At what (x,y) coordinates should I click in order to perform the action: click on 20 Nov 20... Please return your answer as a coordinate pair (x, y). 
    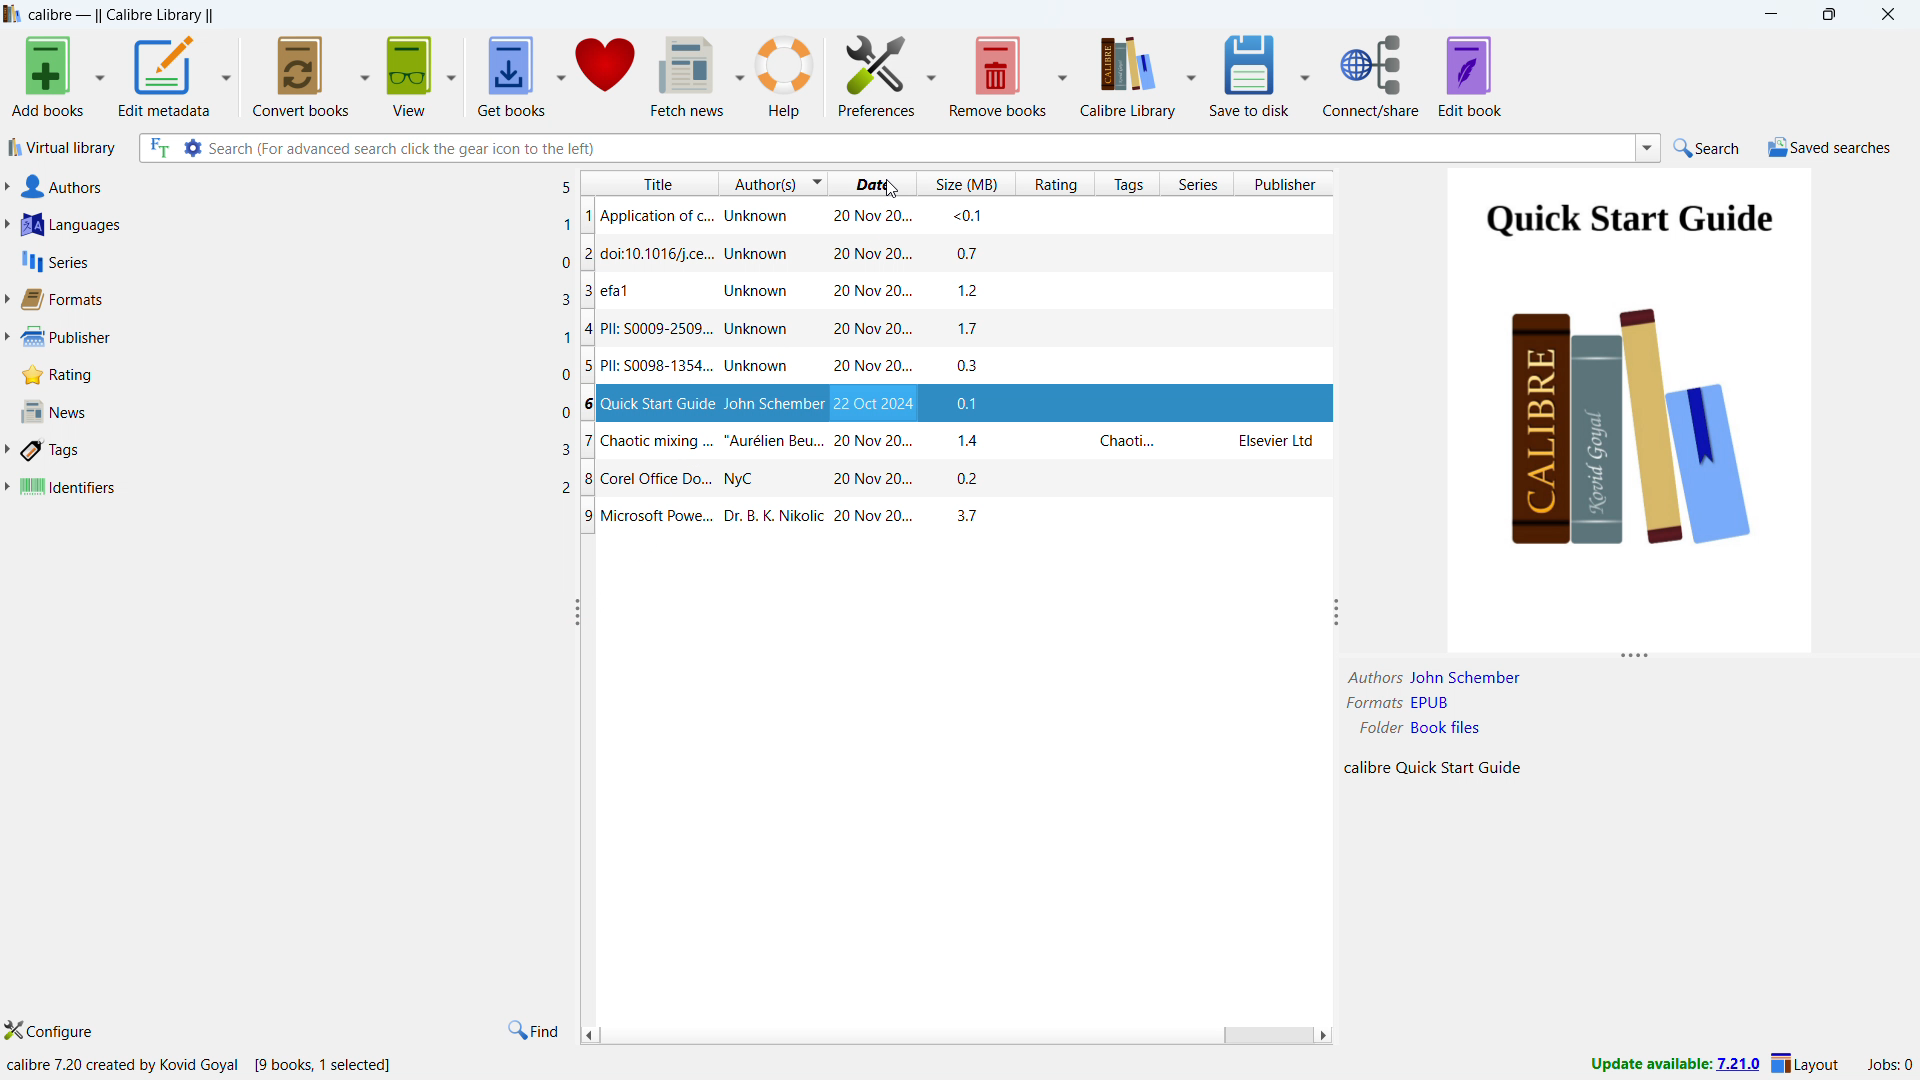
    Looking at the image, I should click on (873, 215).